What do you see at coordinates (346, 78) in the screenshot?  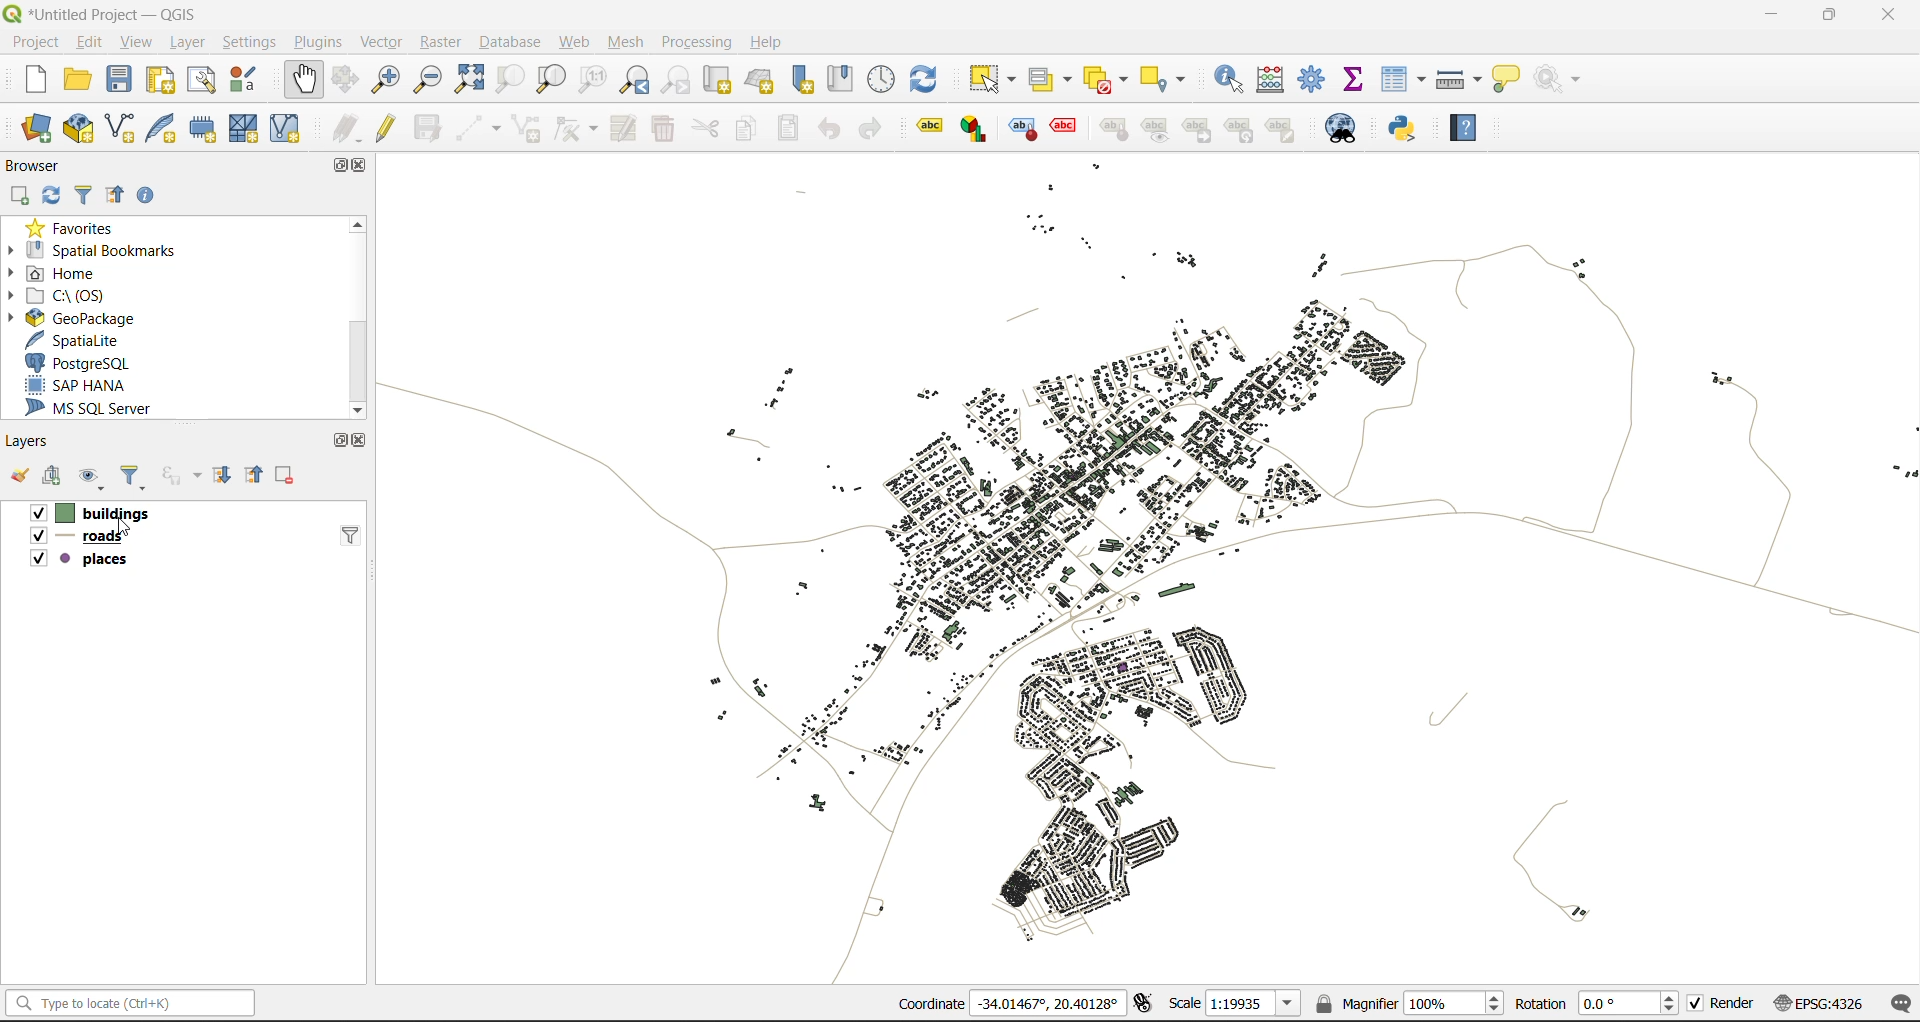 I see `pan selection` at bounding box center [346, 78].